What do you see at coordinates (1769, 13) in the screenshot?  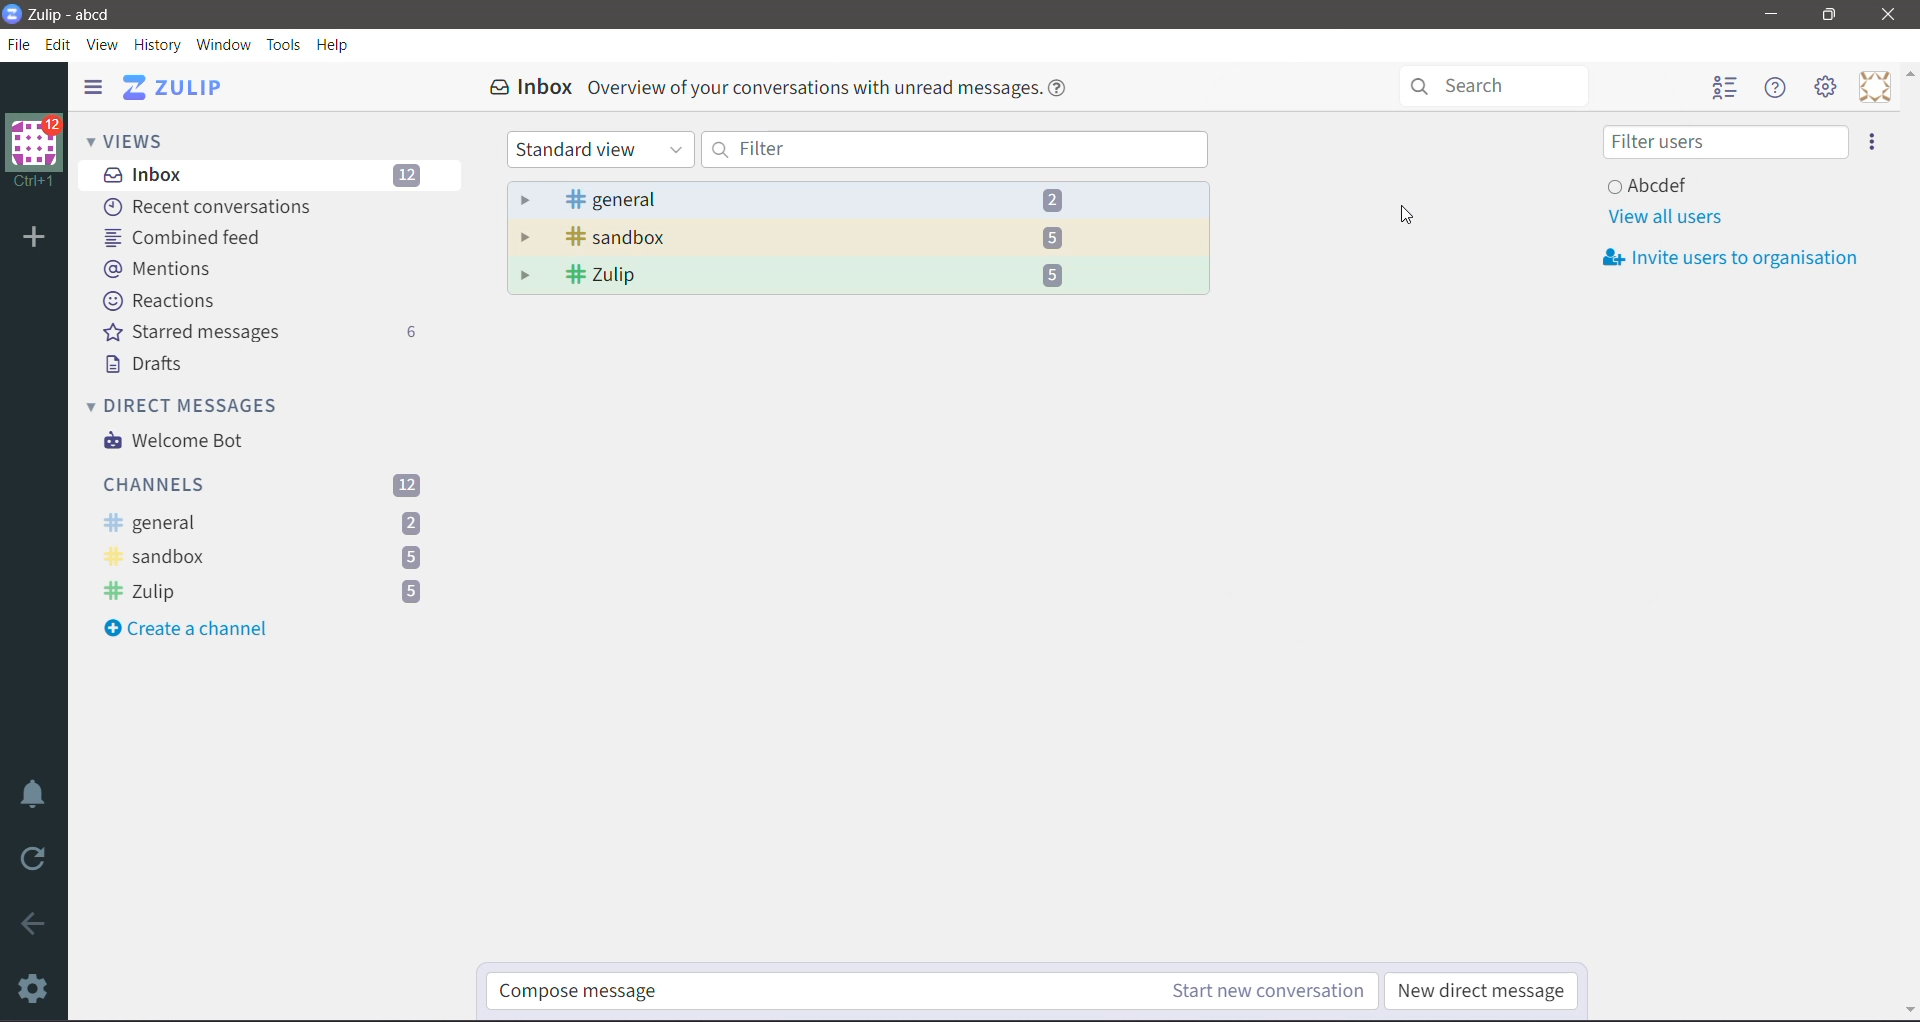 I see `Minimize` at bounding box center [1769, 13].